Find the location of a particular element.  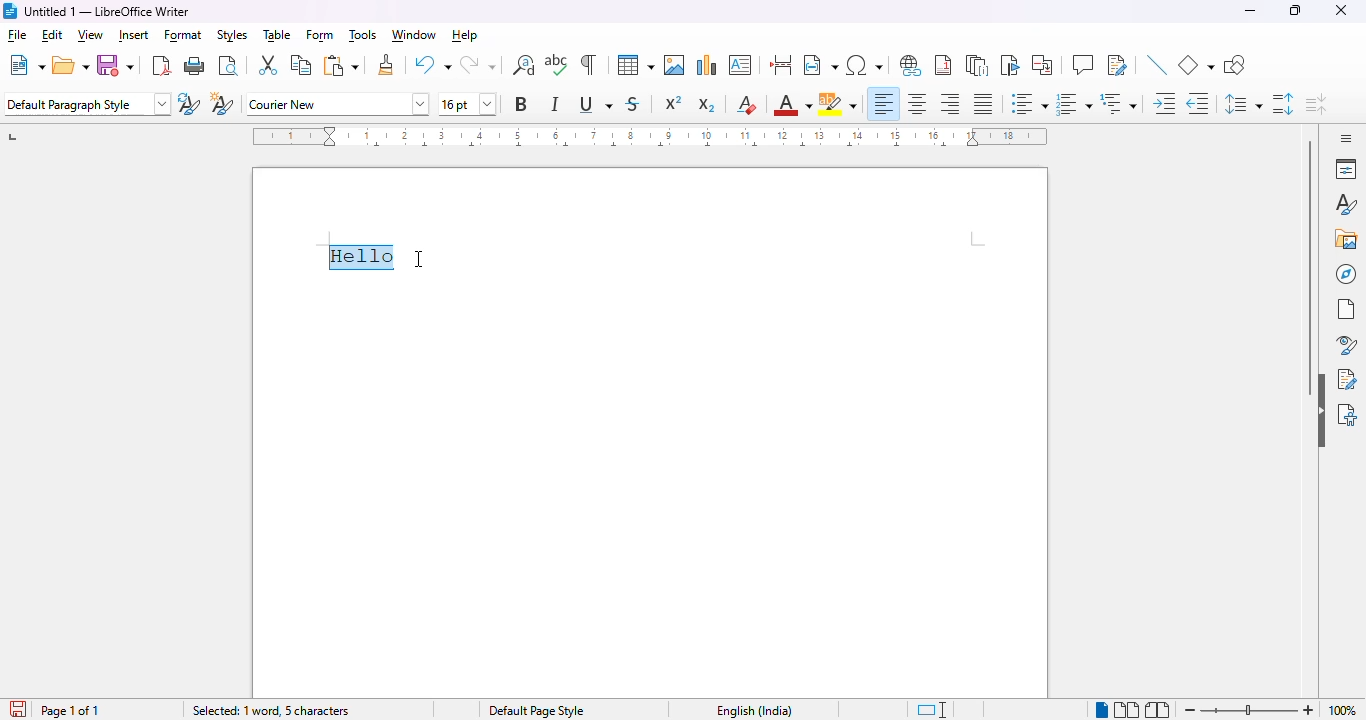

show draw functions is located at coordinates (1233, 65).